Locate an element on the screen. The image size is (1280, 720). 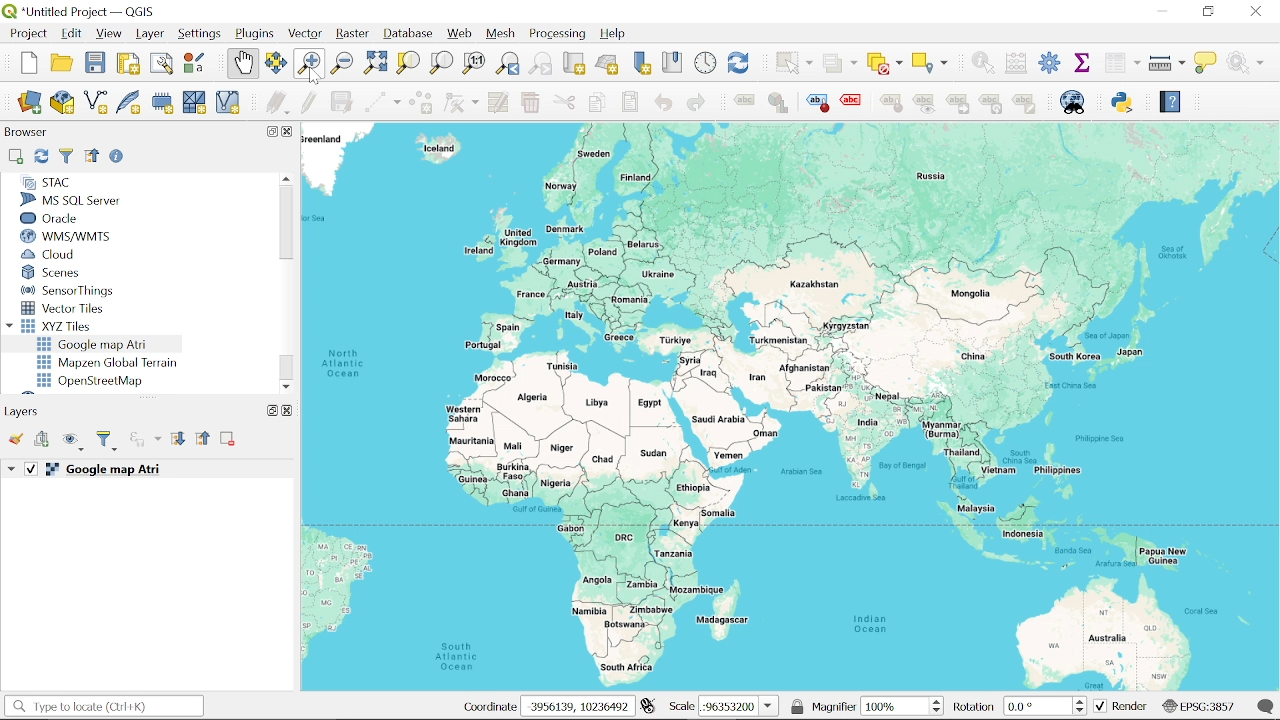
Show layout is located at coordinates (163, 65).